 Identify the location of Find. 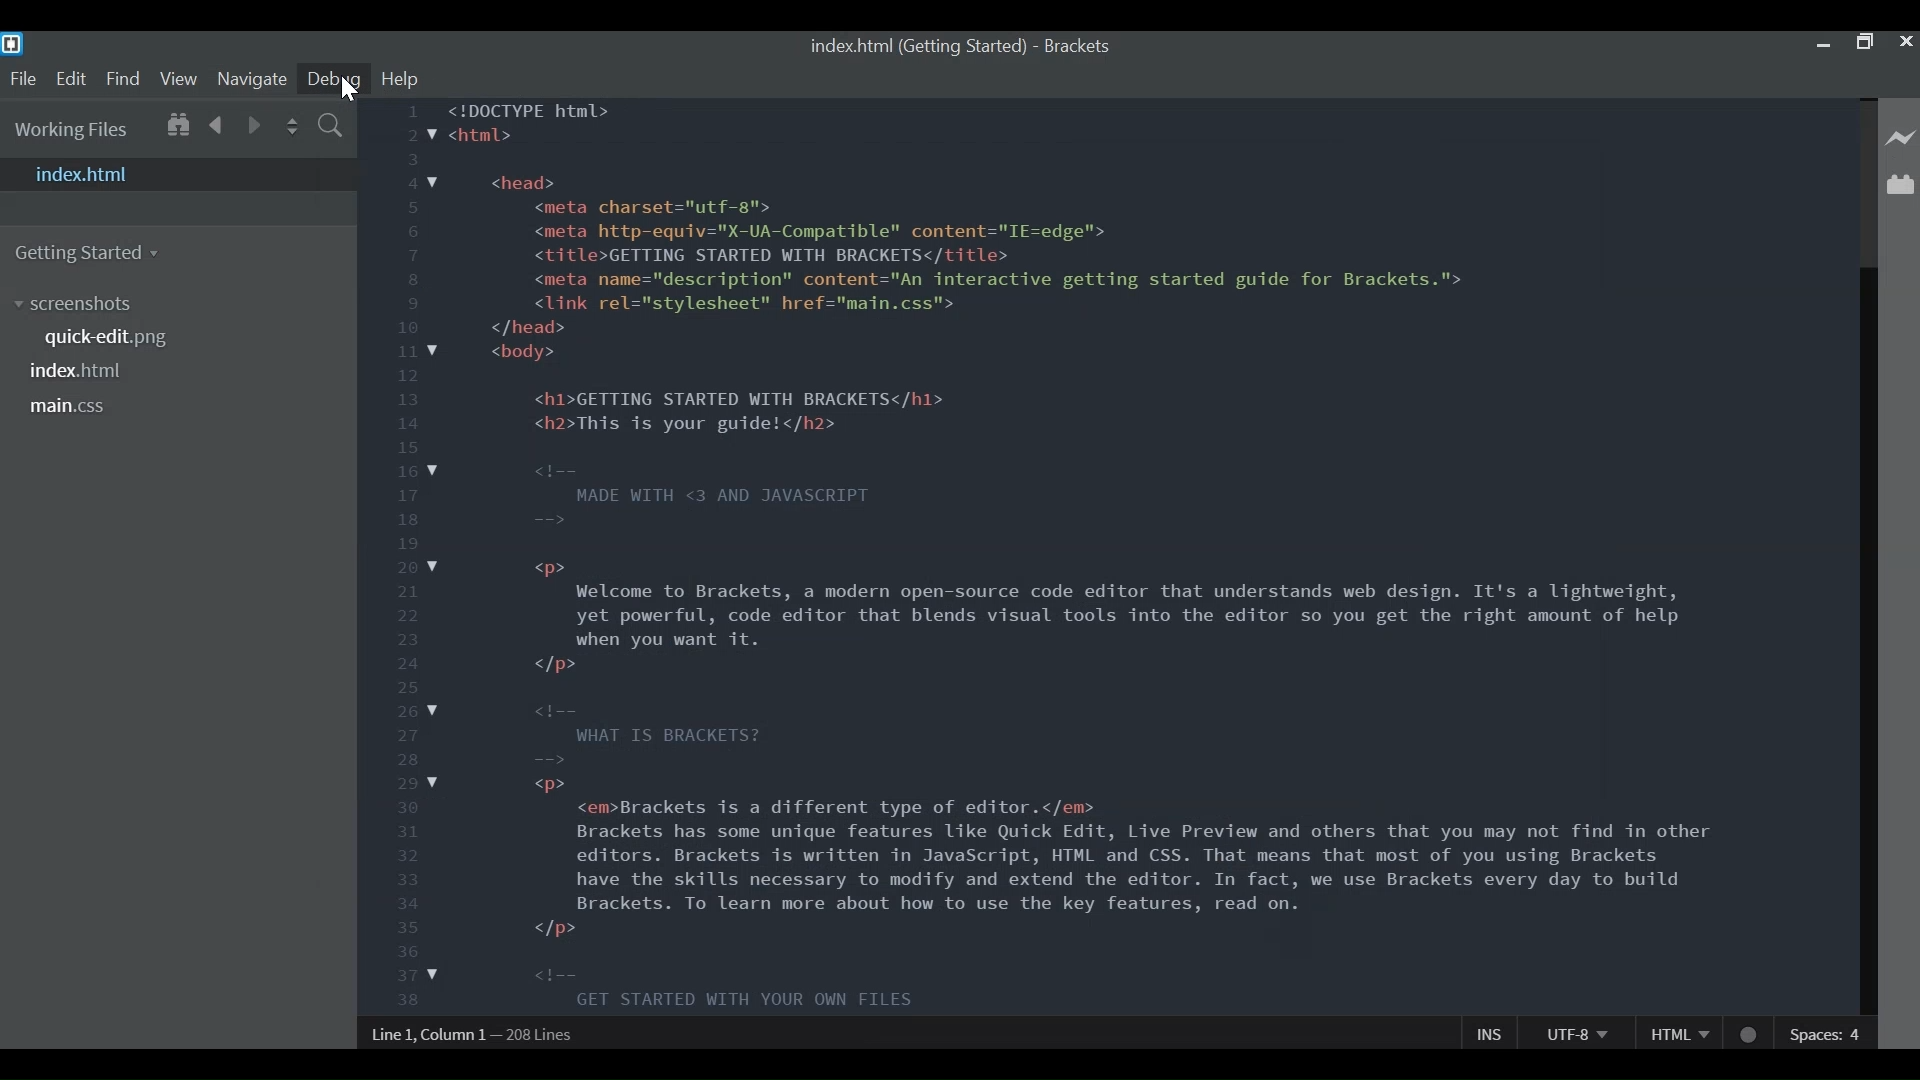
(124, 78).